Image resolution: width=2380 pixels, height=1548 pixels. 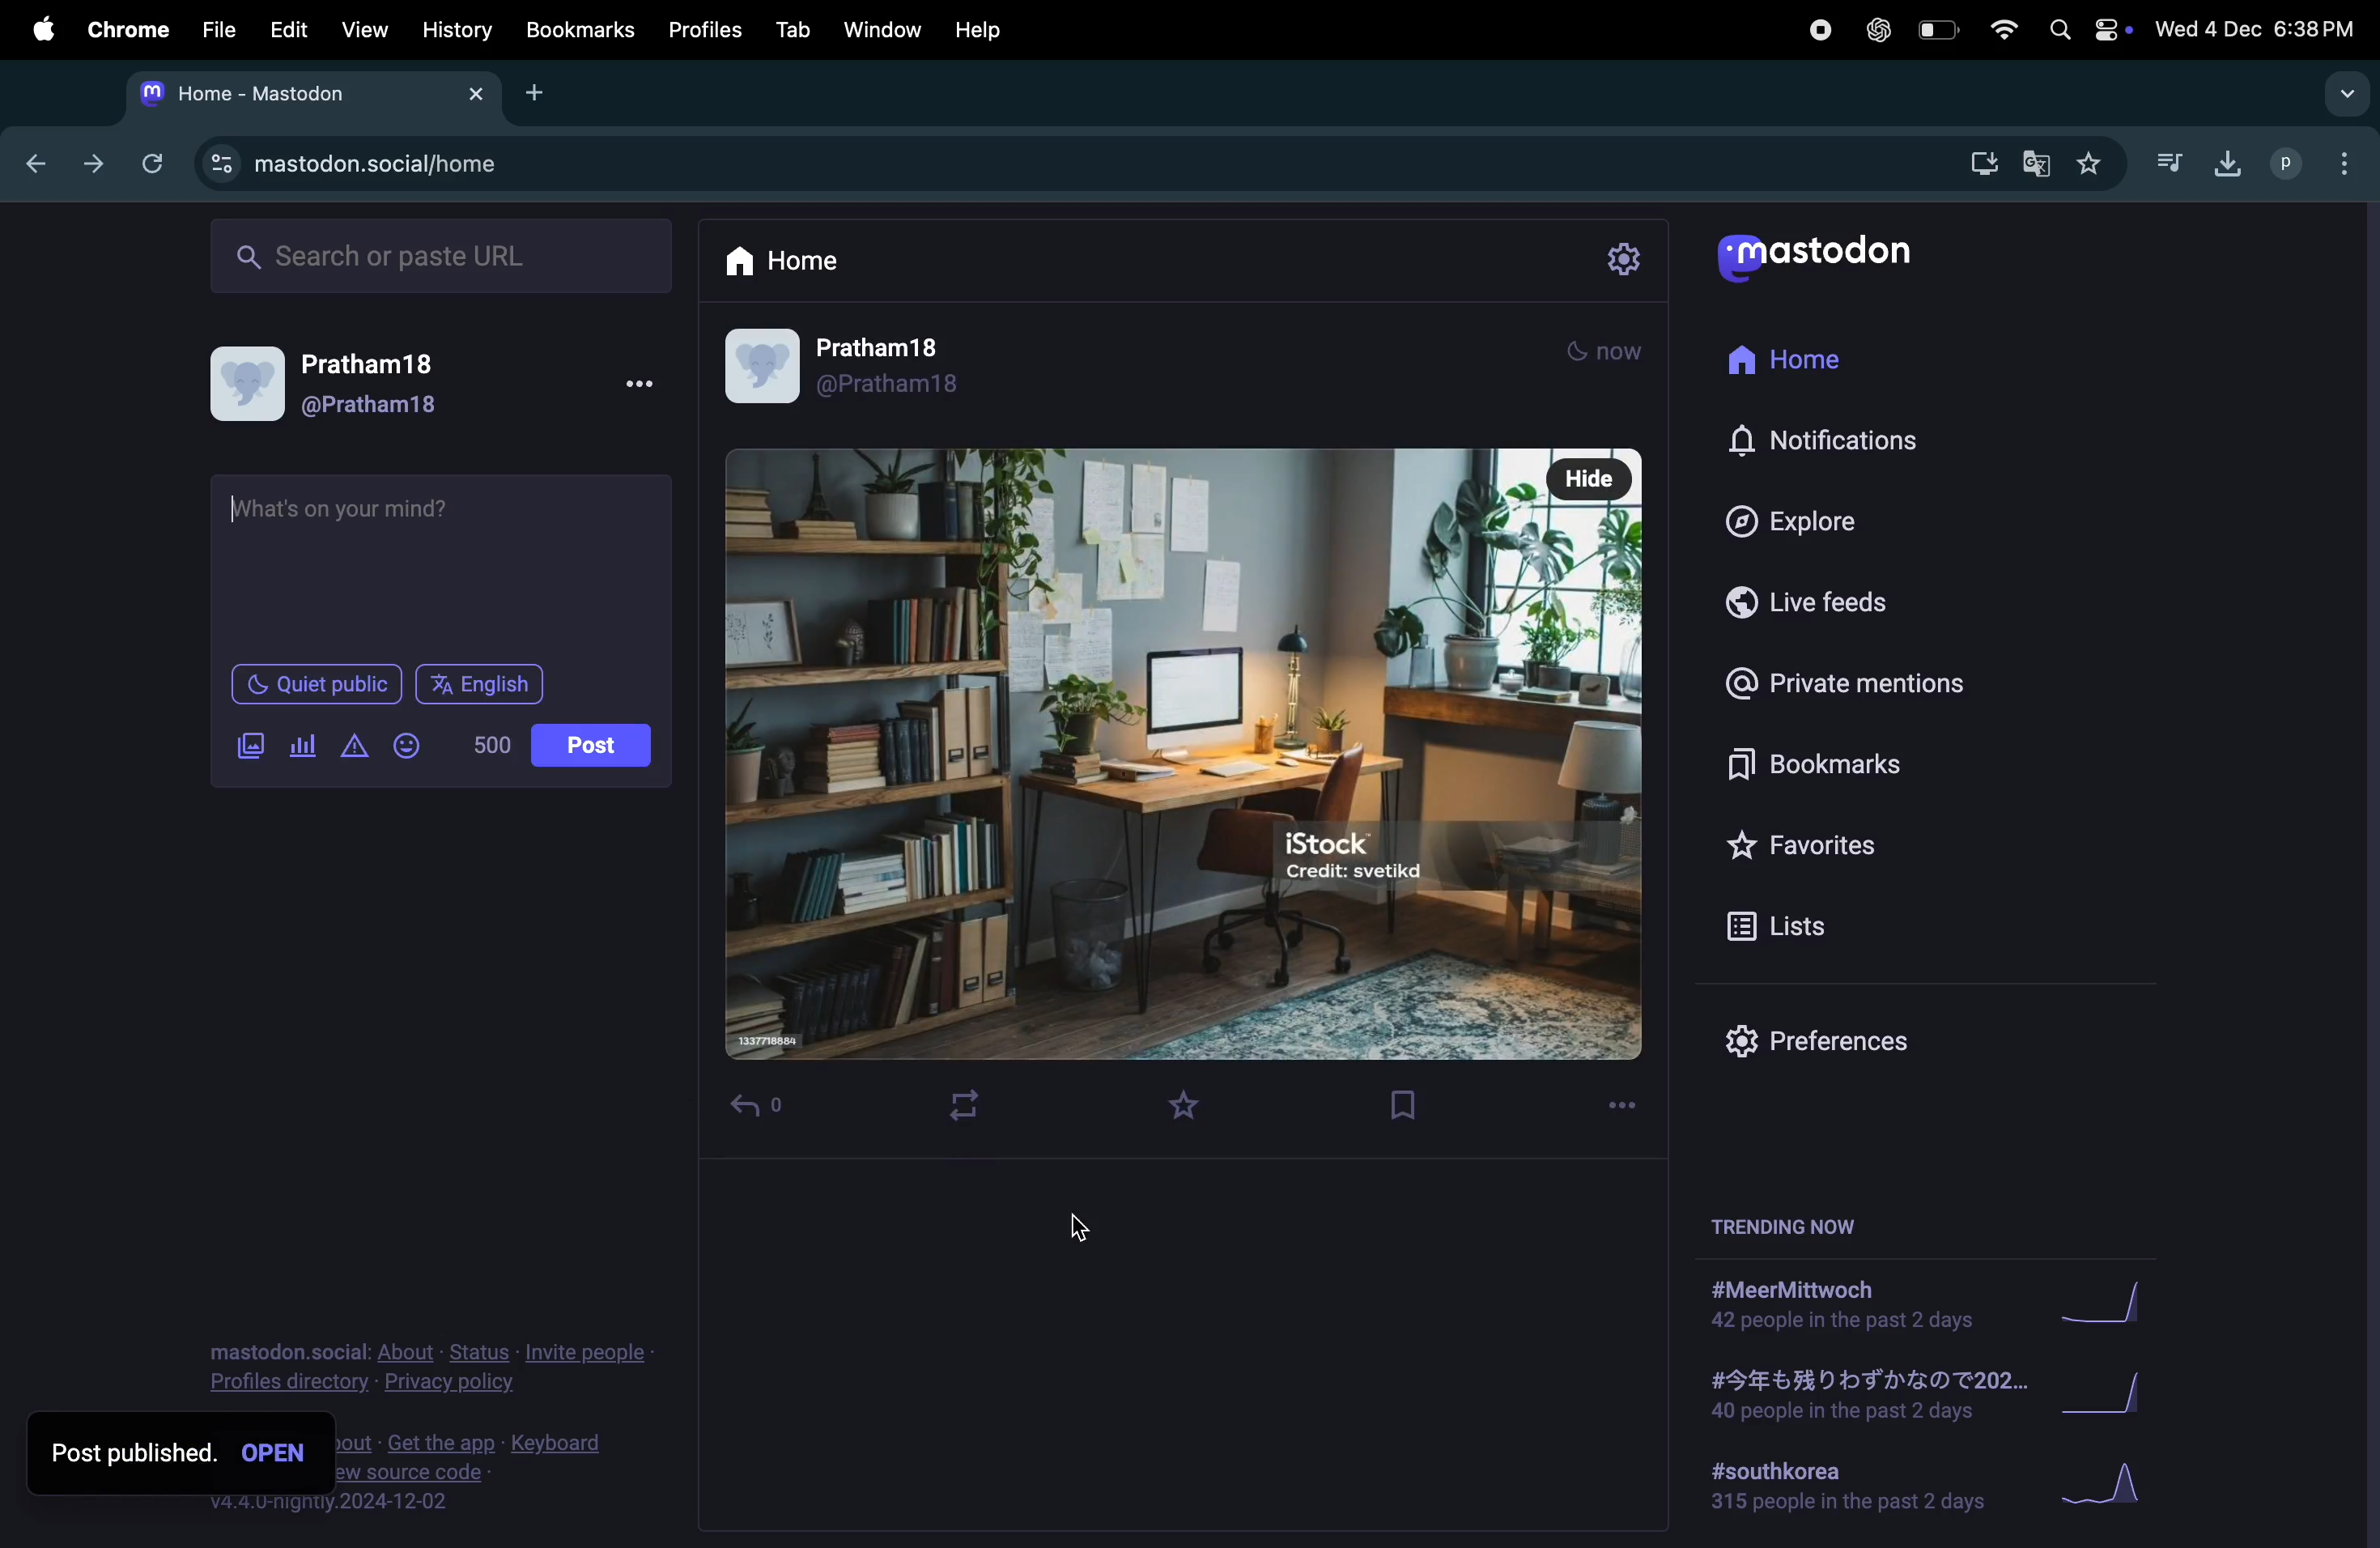 What do you see at coordinates (2256, 29) in the screenshot?
I see `date and time` at bounding box center [2256, 29].